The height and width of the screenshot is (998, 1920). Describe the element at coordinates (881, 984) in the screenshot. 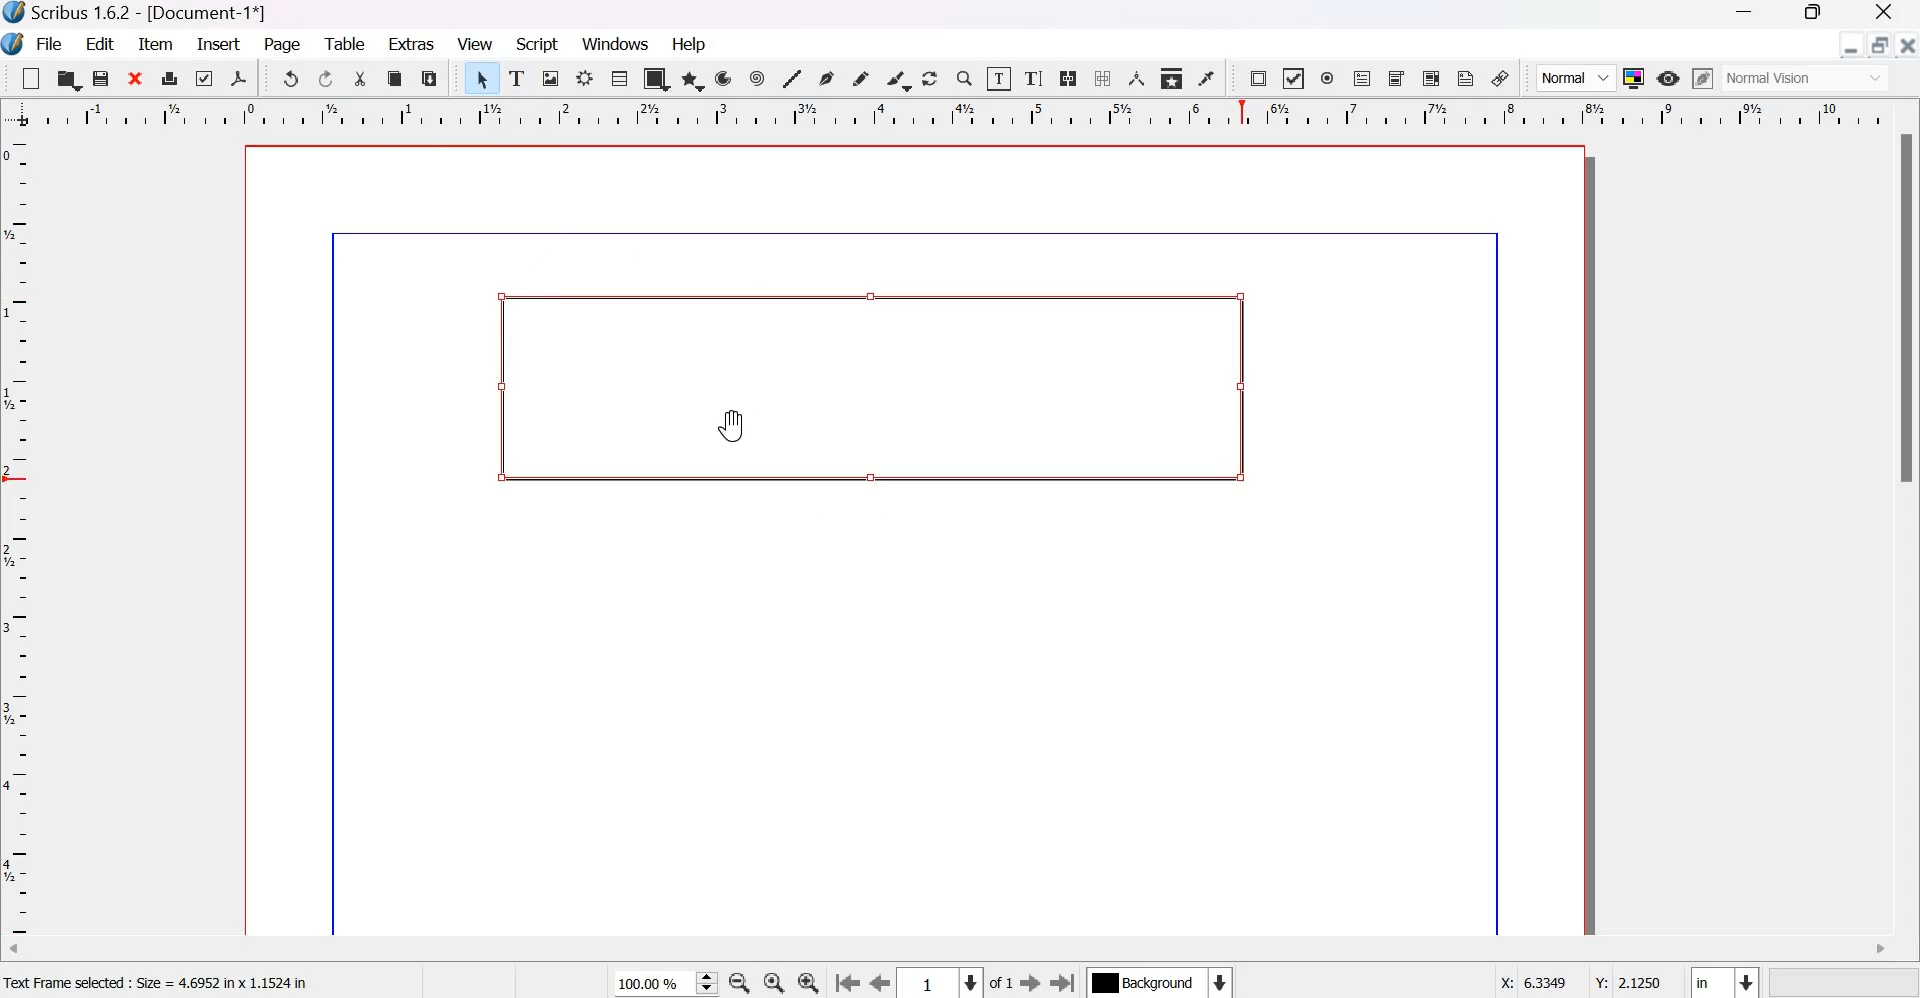

I see `go to the previous page` at that location.